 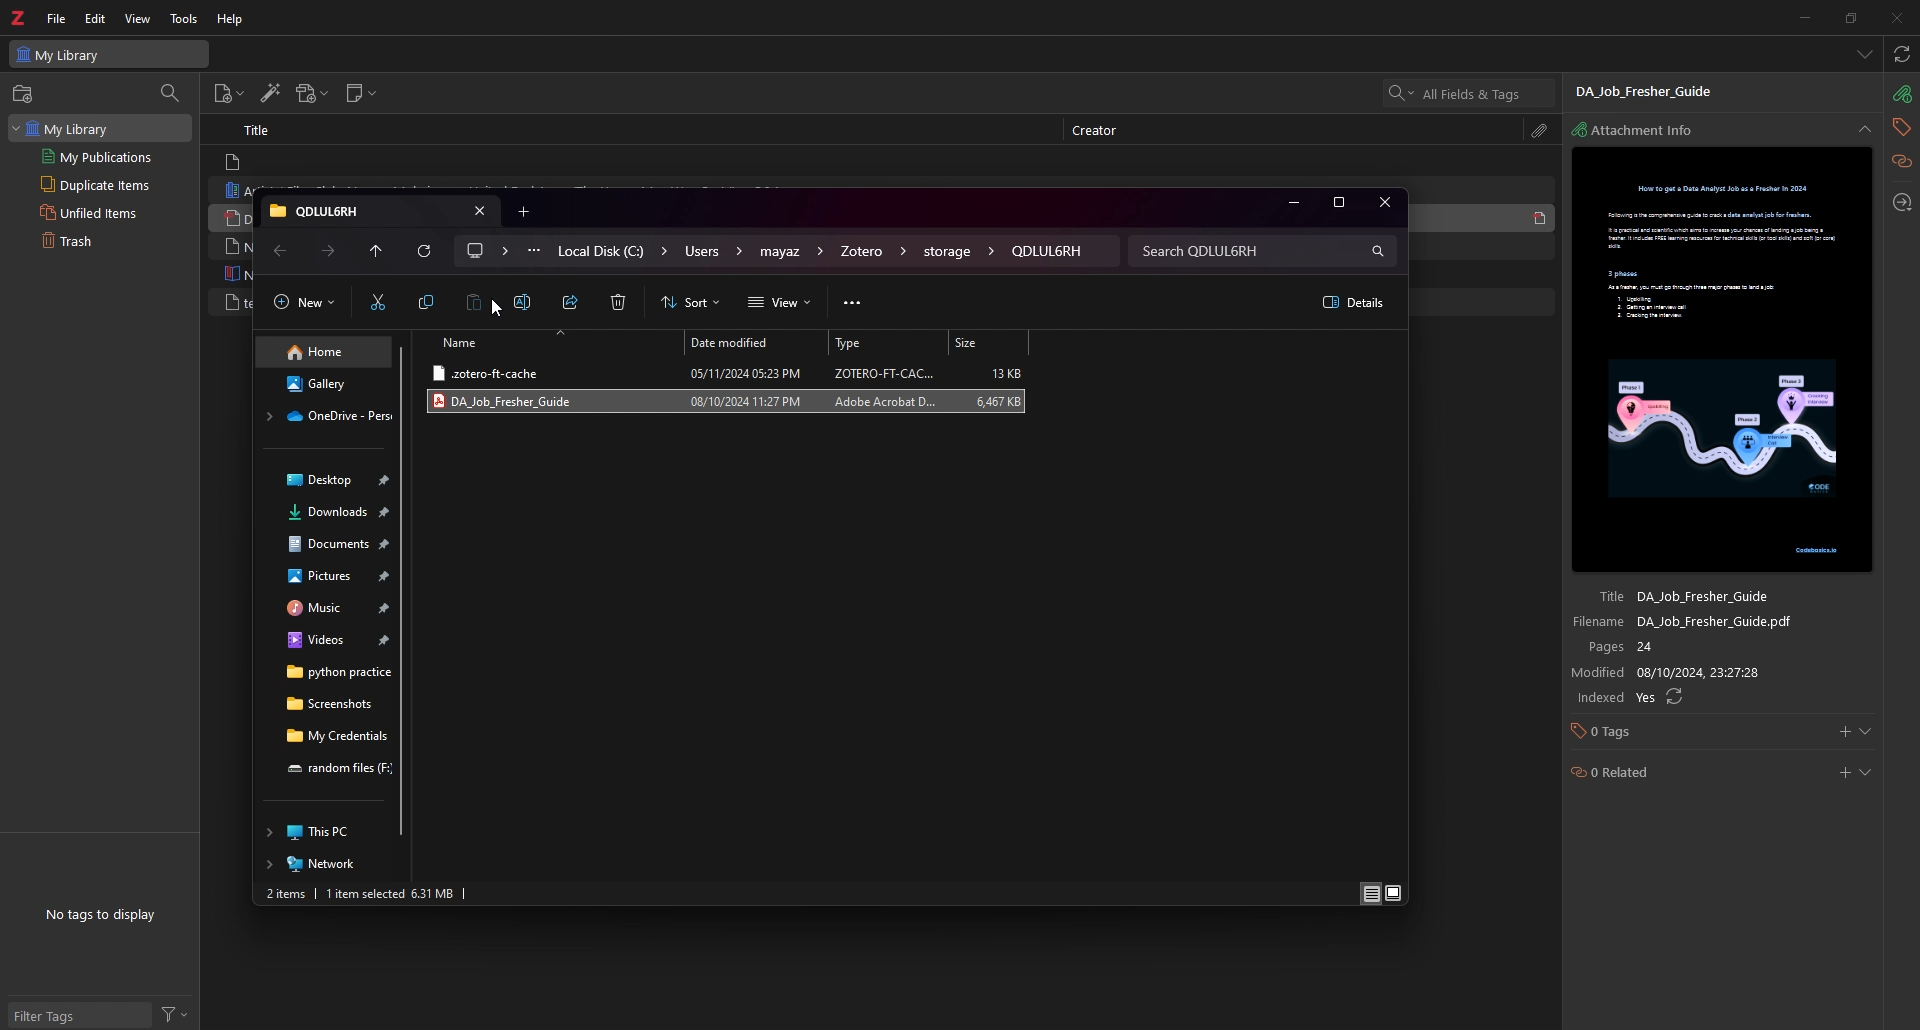 What do you see at coordinates (1867, 731) in the screenshot?
I see `show` at bounding box center [1867, 731].